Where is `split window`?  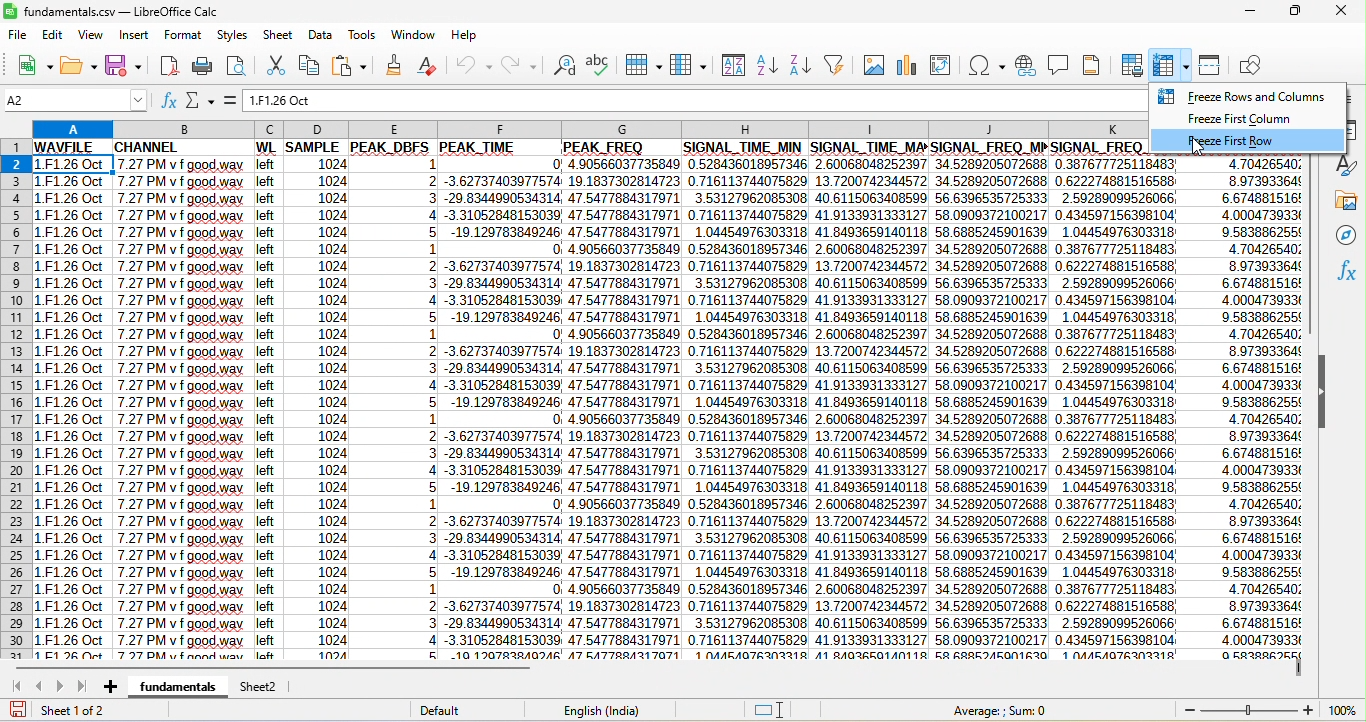
split window is located at coordinates (1215, 64).